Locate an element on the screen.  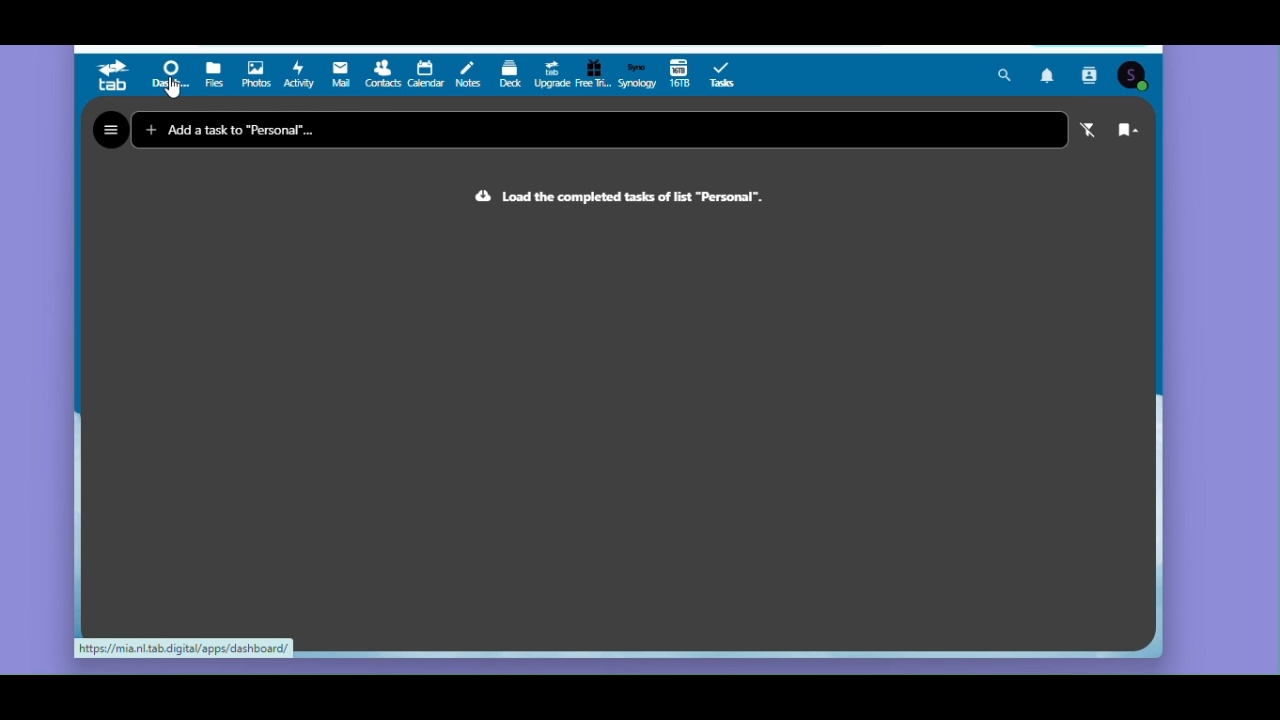
Load the completed tasks of list "personal". is located at coordinates (603, 196).